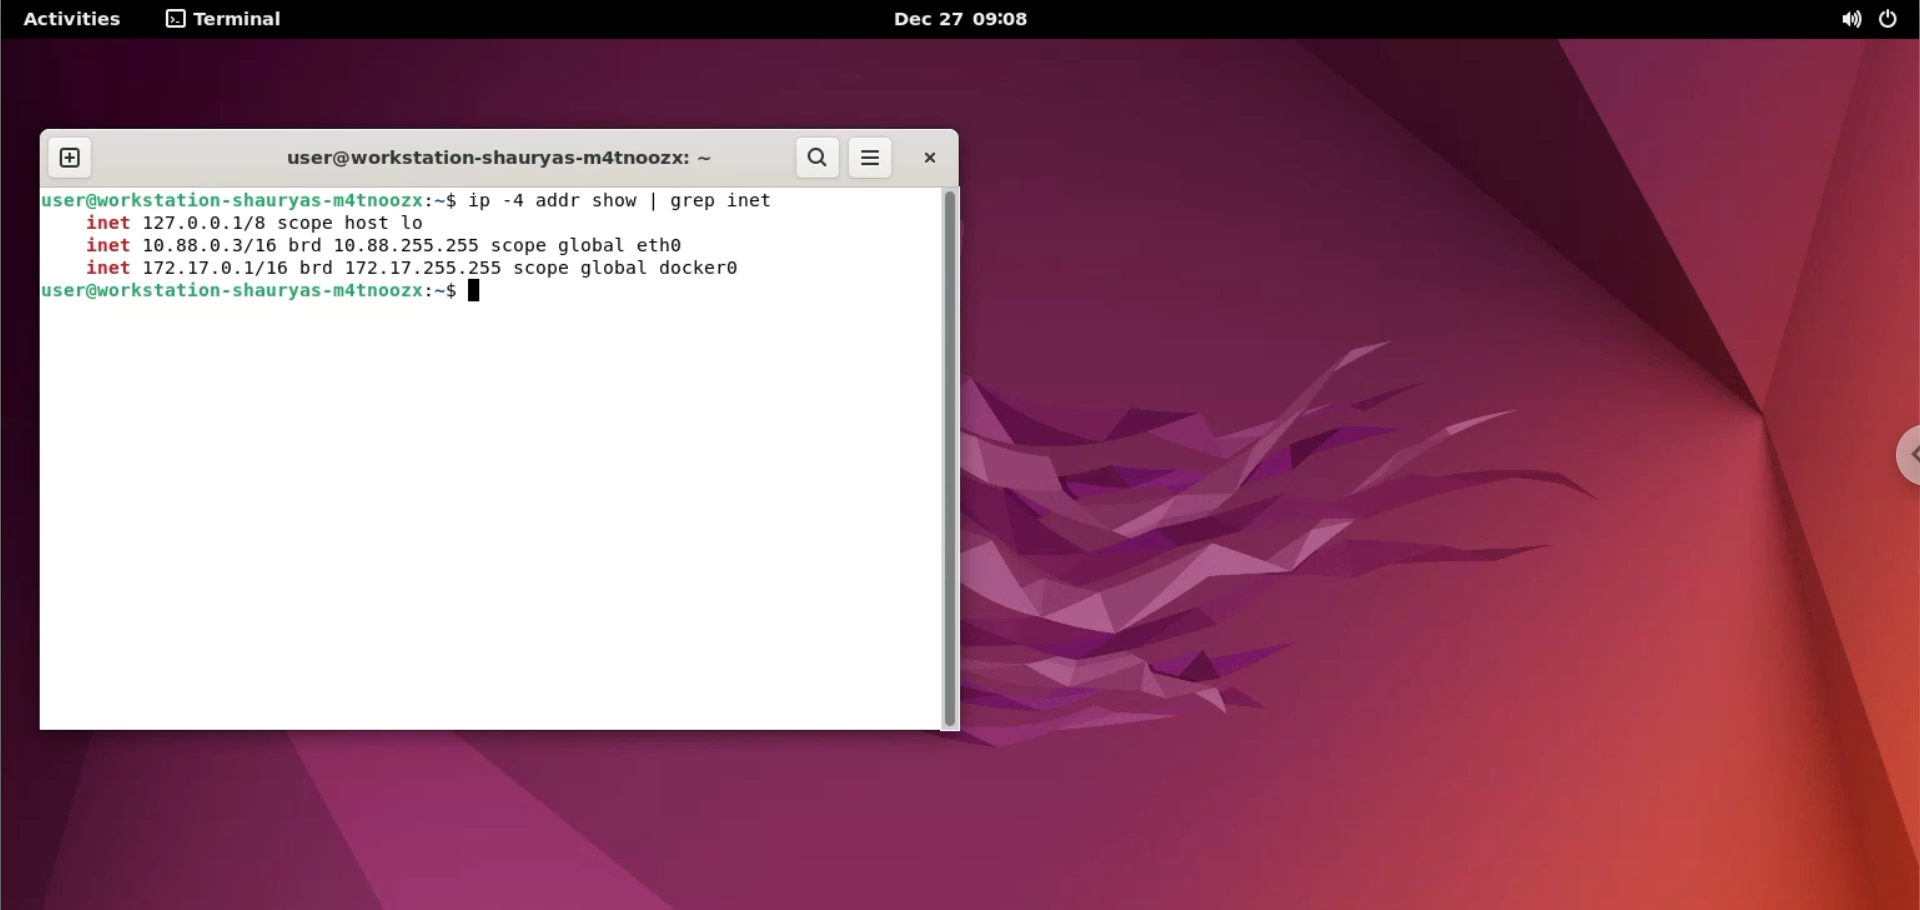  What do you see at coordinates (421, 244) in the screenshot?
I see `inet 12/7.0.0.1/8 scope host Lo
inet 10.88.0.3/16 brd 10.88.255.255 scope global ethe
inet 172.17.06.1/16 brd 172.17.255.255 scope global docker®` at bounding box center [421, 244].